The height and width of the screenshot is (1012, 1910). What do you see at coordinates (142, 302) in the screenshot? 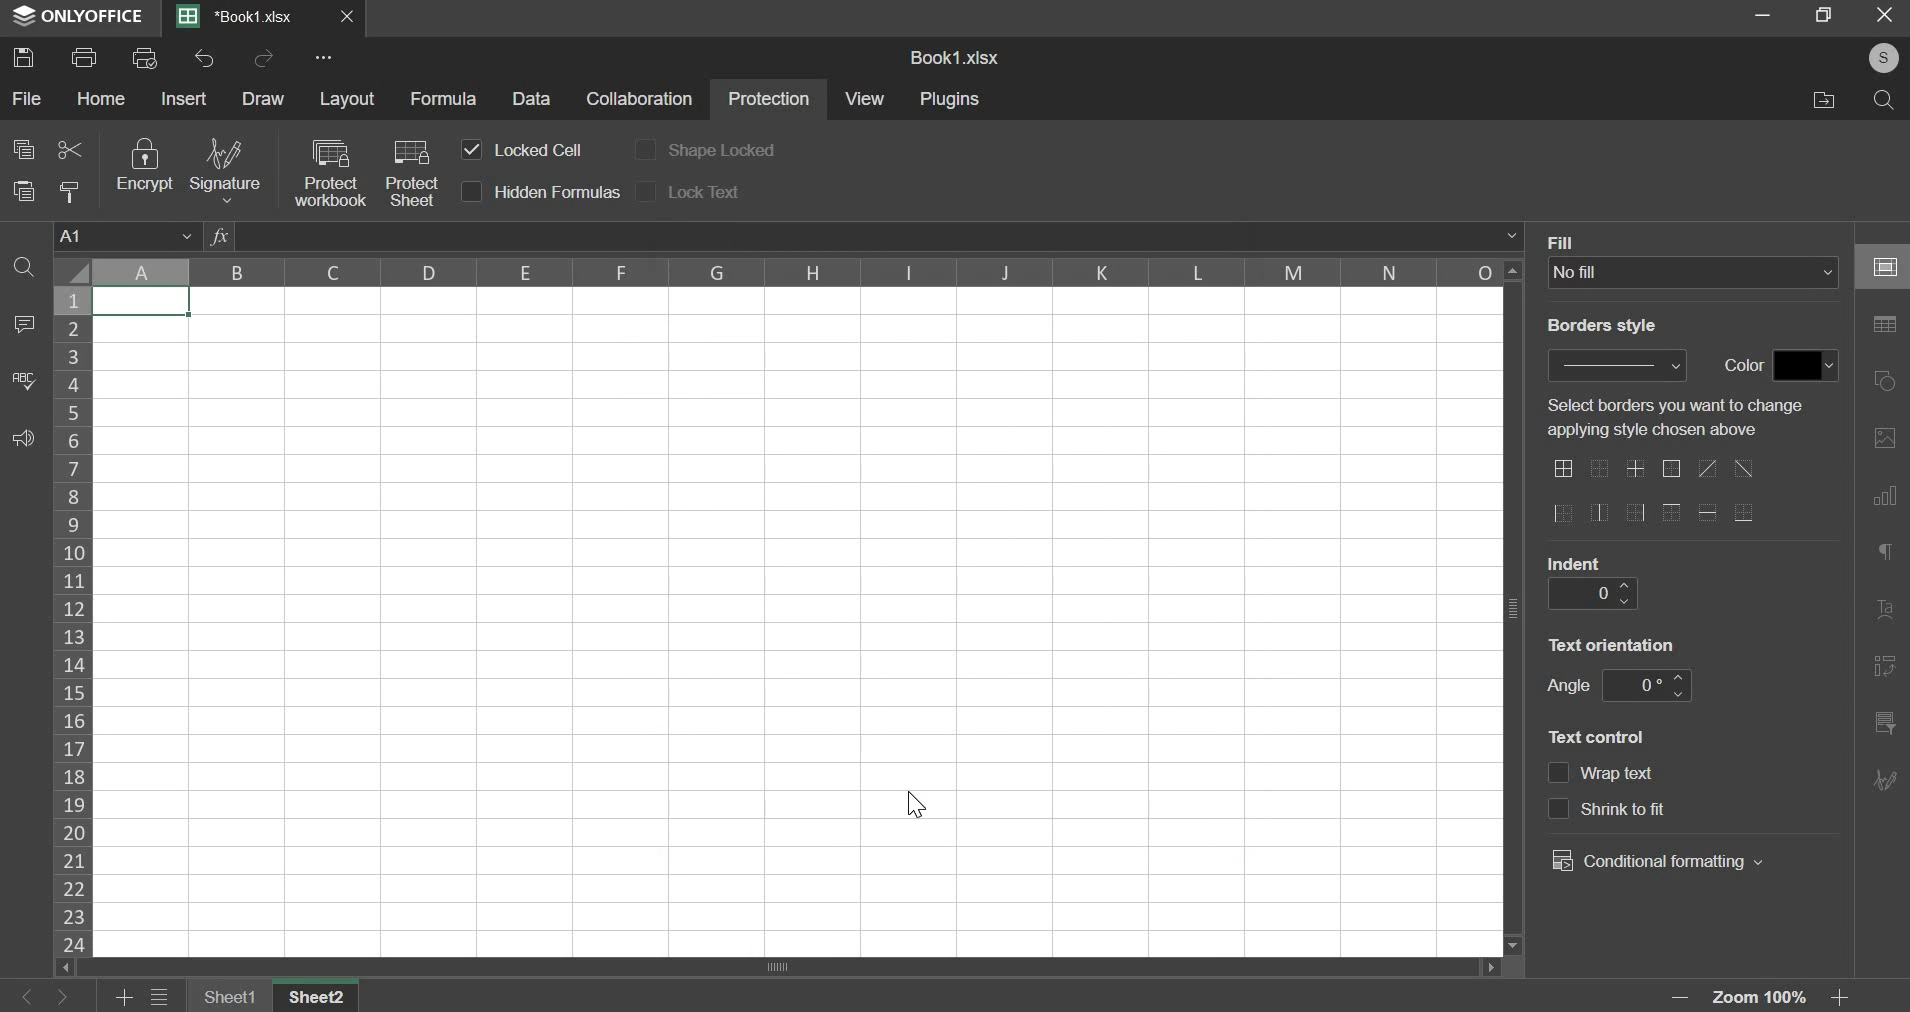
I see `selected cell` at bounding box center [142, 302].